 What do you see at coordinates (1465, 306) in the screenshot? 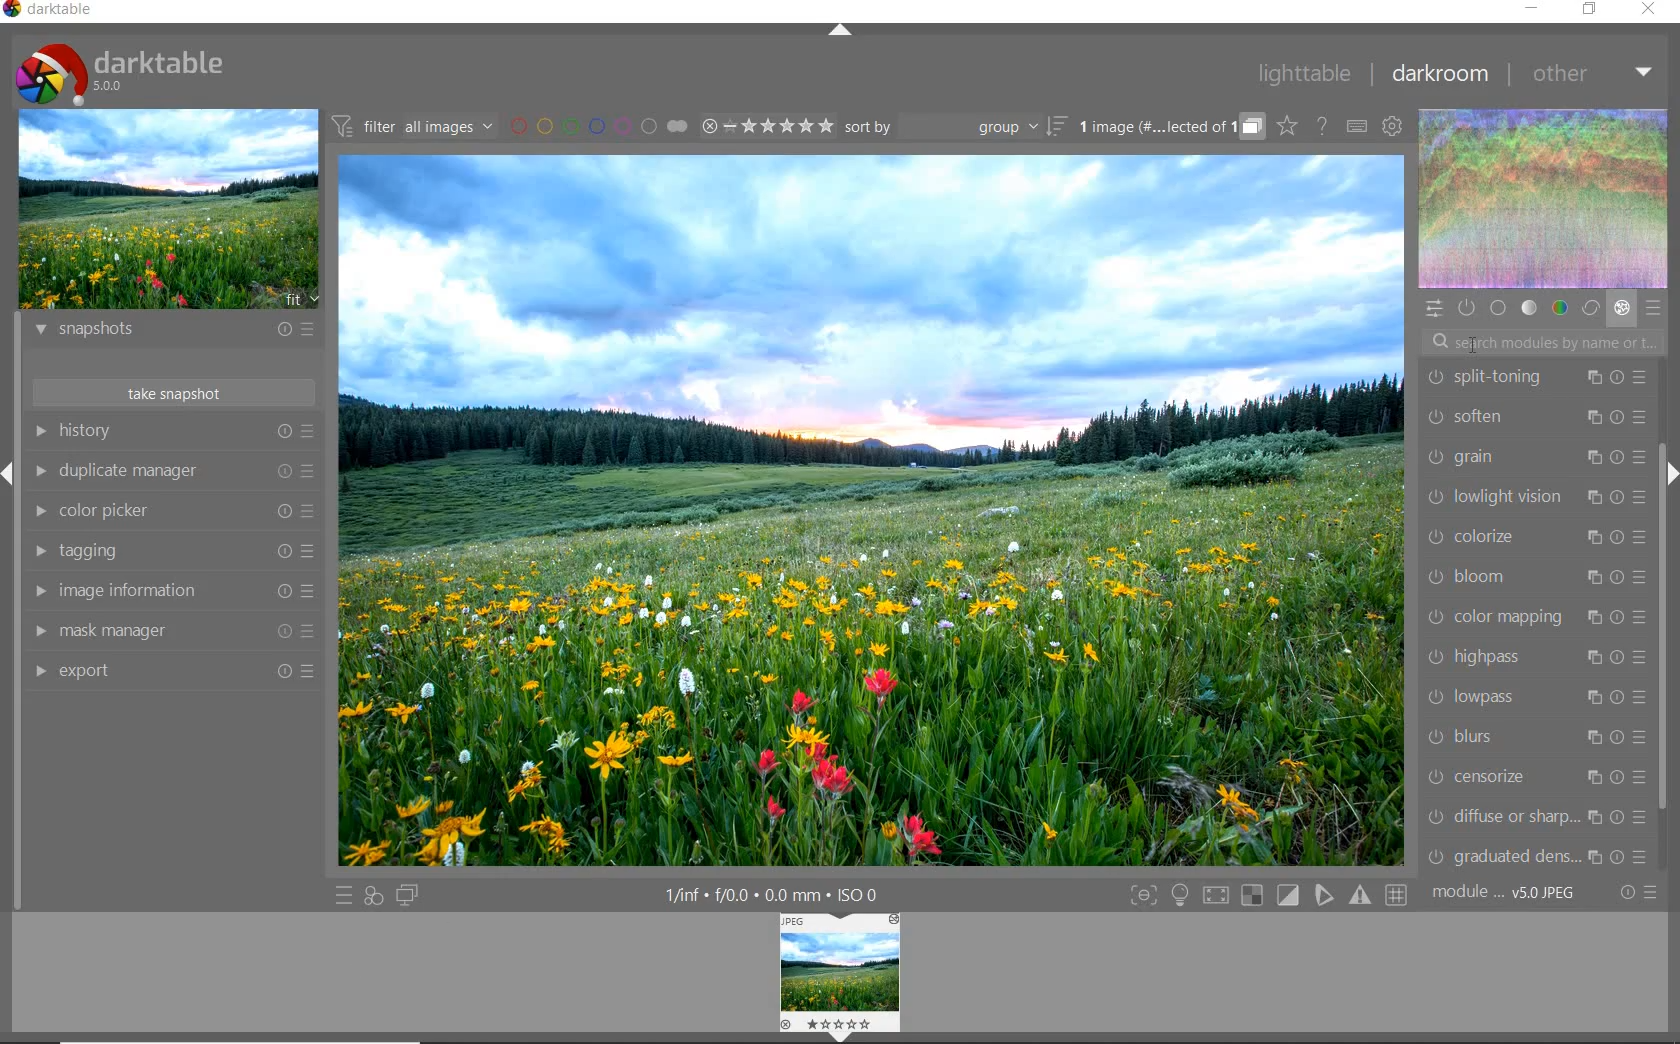
I see `show only active modules` at bounding box center [1465, 306].